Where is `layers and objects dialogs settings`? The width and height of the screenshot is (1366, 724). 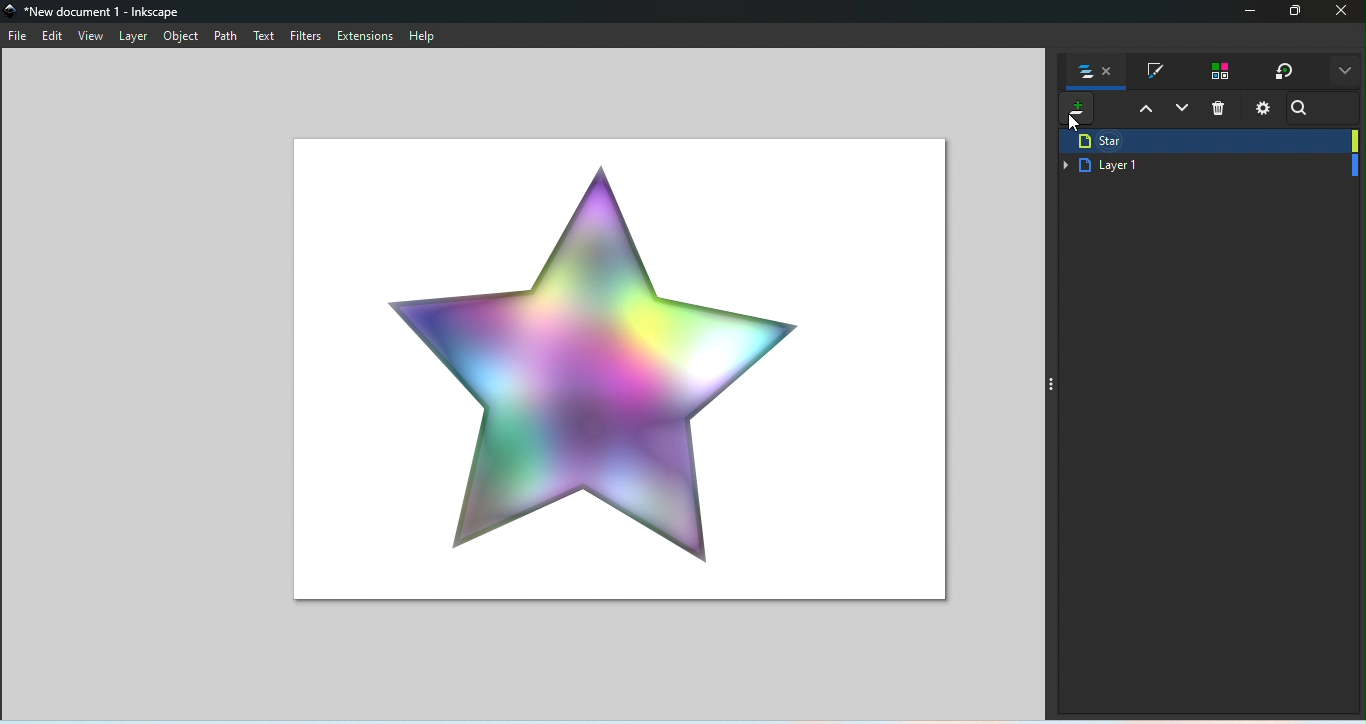 layers and objects dialogs settings is located at coordinates (1260, 107).